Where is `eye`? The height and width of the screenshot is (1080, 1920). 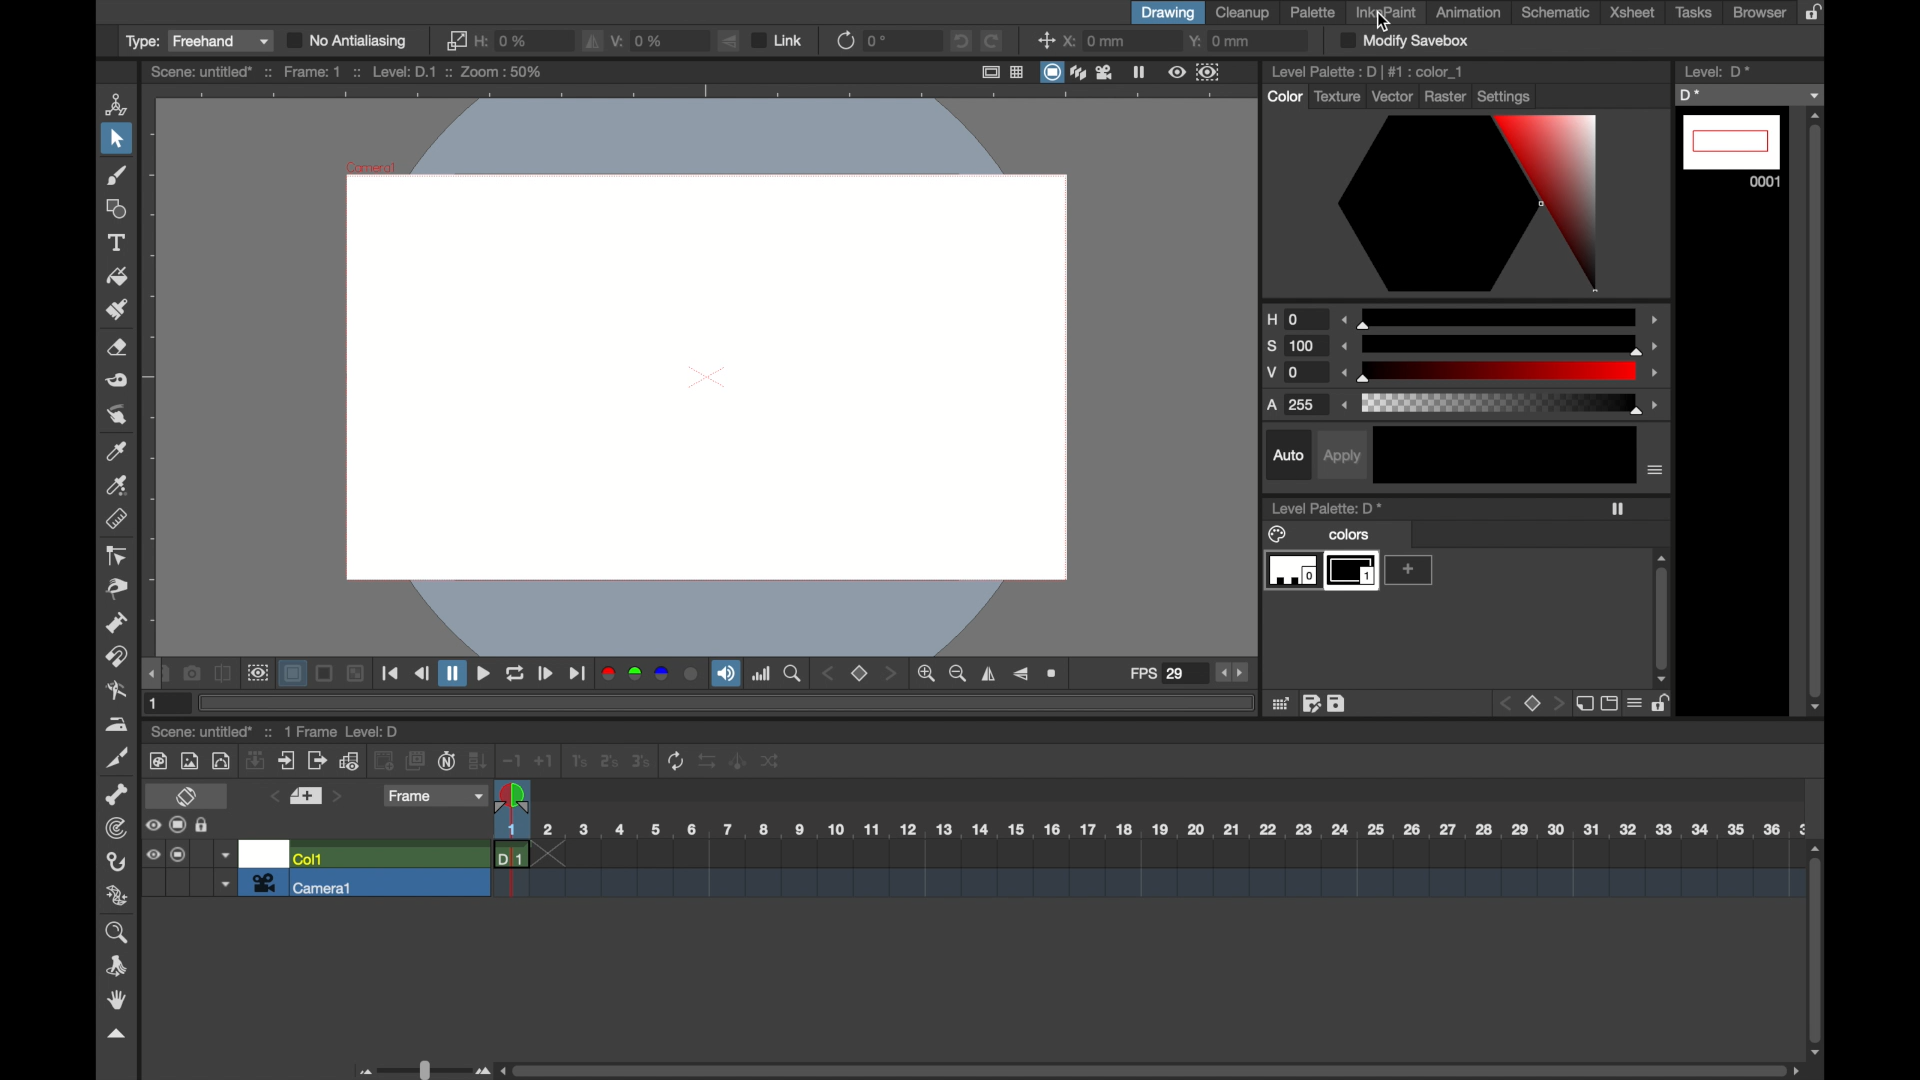 eye is located at coordinates (154, 854).